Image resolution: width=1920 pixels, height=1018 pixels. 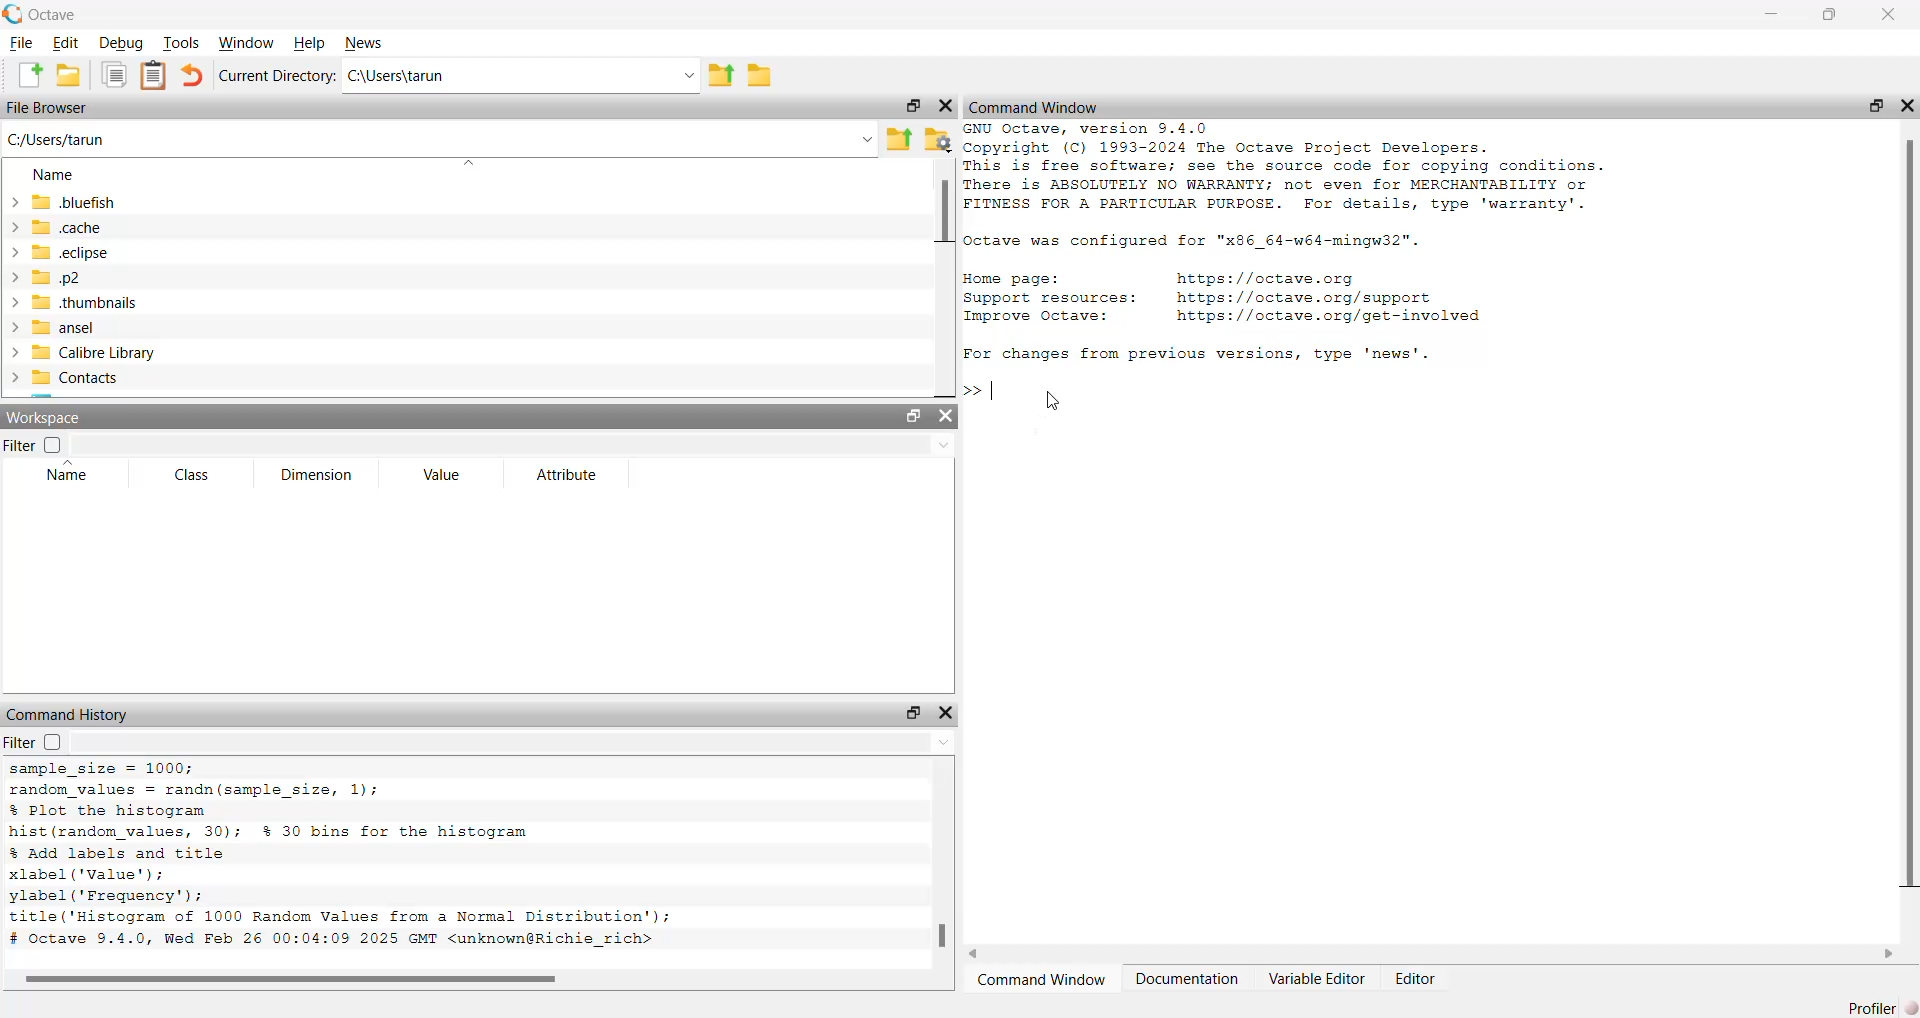 I want to click on Calibre Library, so click(x=80, y=352).